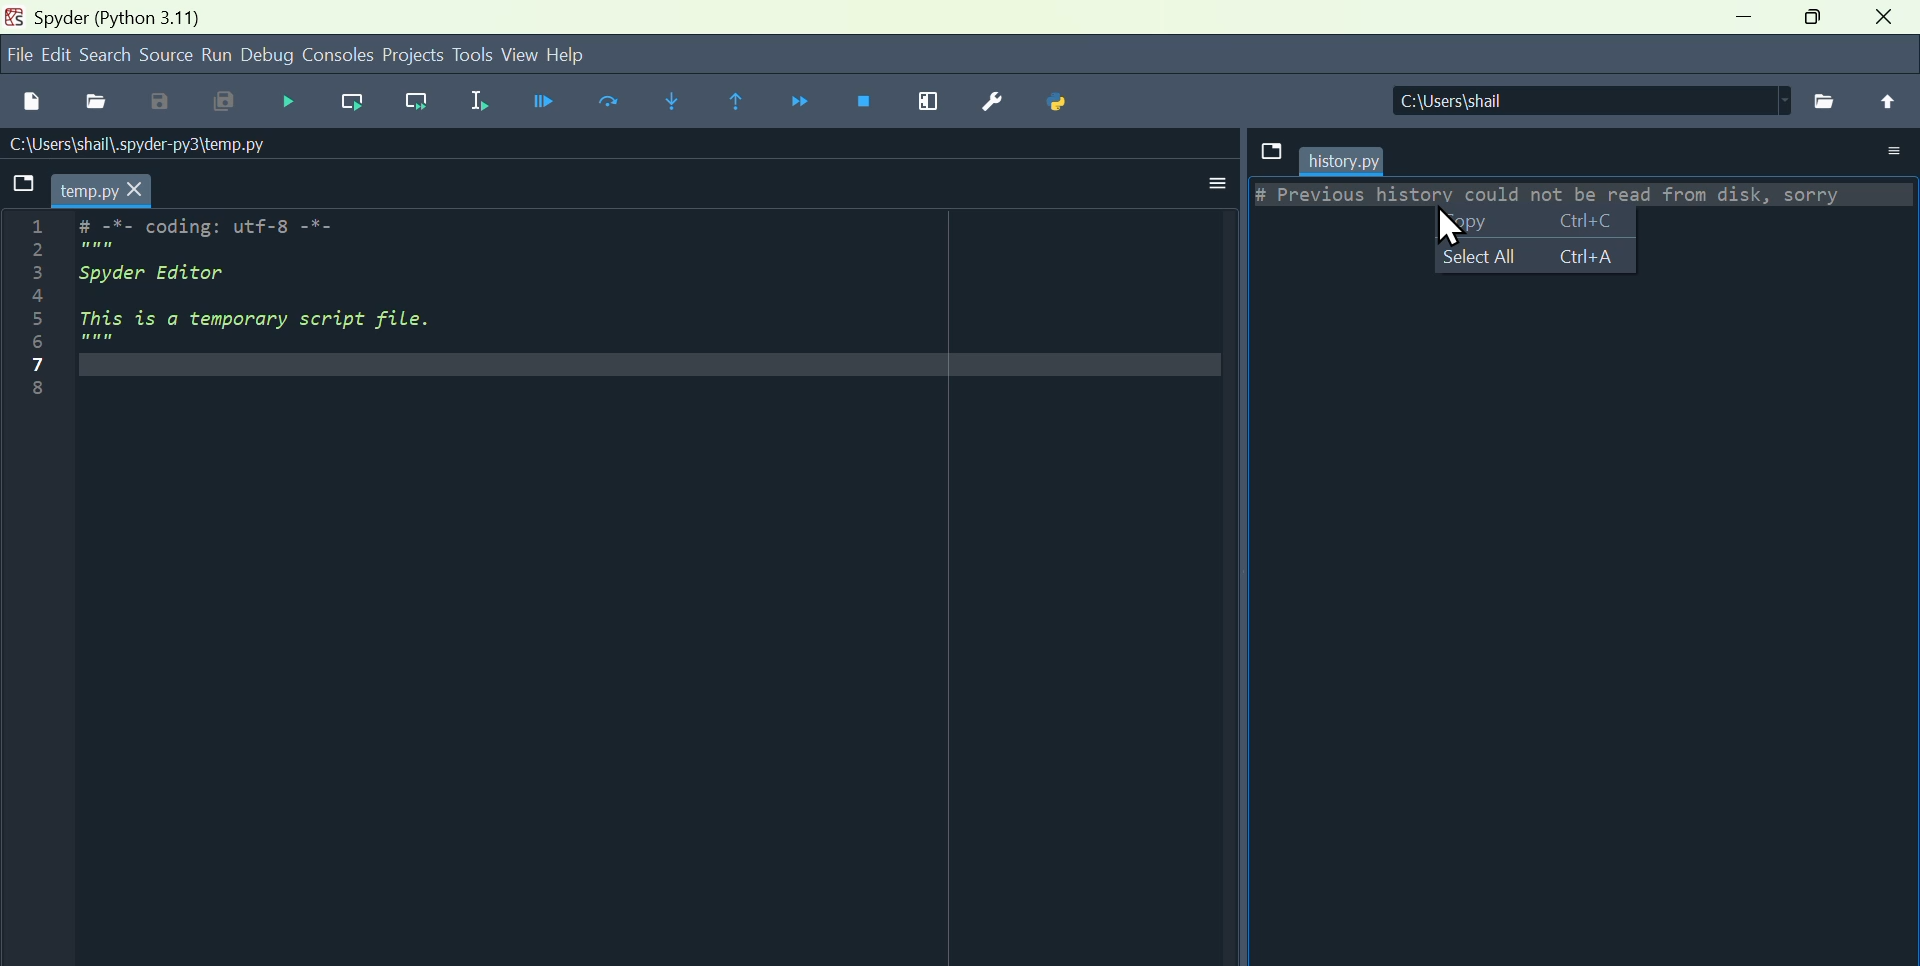 The height and width of the screenshot is (966, 1920). What do you see at coordinates (615, 104) in the screenshot?
I see `Run current line` at bounding box center [615, 104].